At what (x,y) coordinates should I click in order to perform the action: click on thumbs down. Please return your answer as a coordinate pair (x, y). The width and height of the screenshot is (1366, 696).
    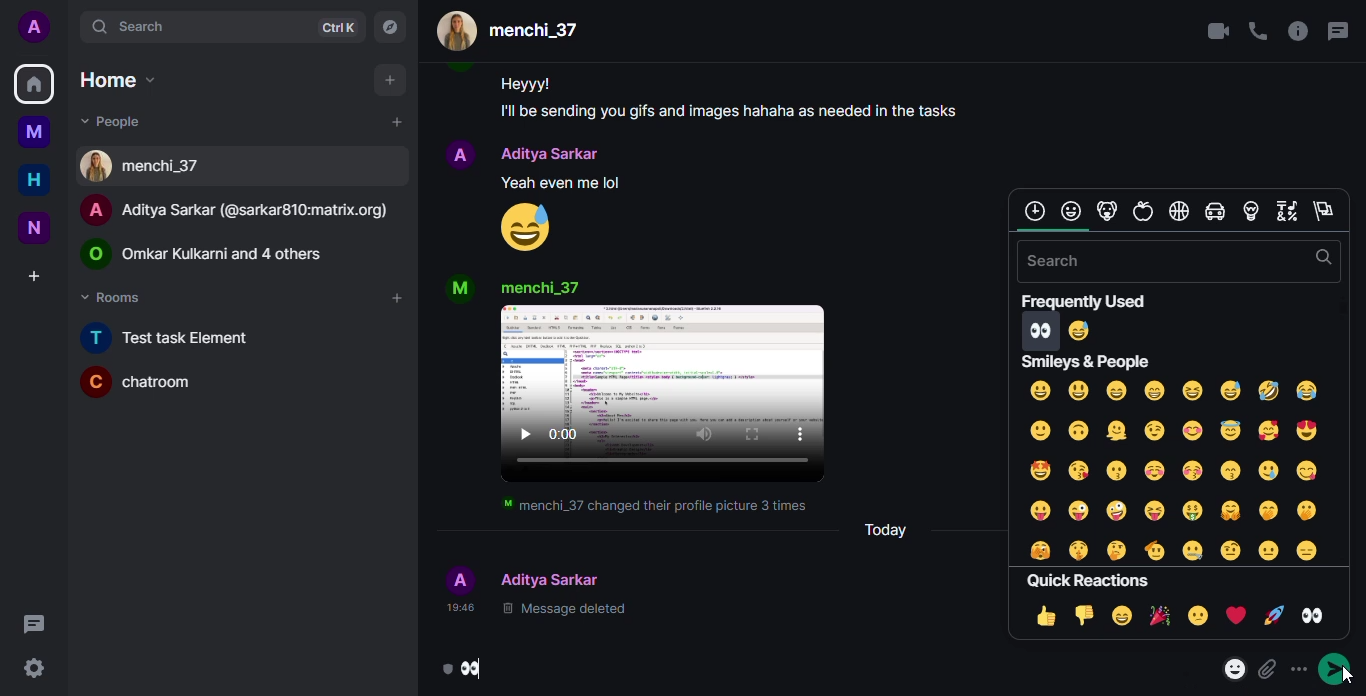
    Looking at the image, I should click on (1080, 617).